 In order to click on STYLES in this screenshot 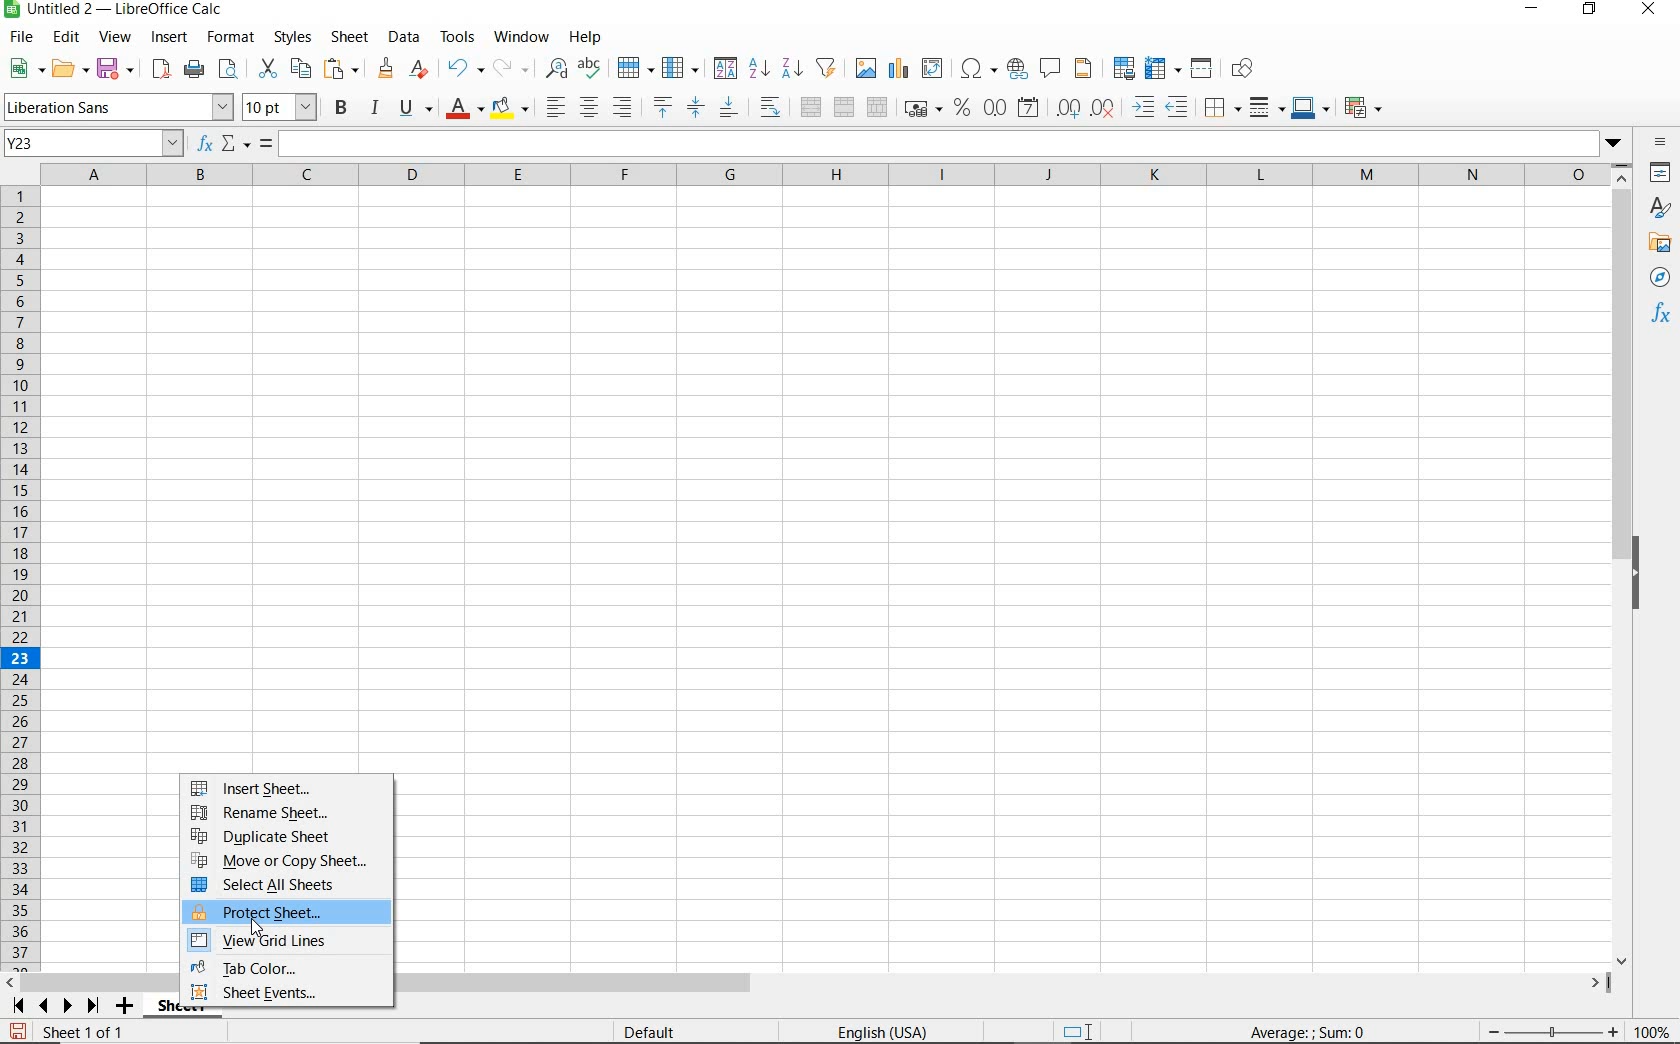, I will do `click(292, 37)`.